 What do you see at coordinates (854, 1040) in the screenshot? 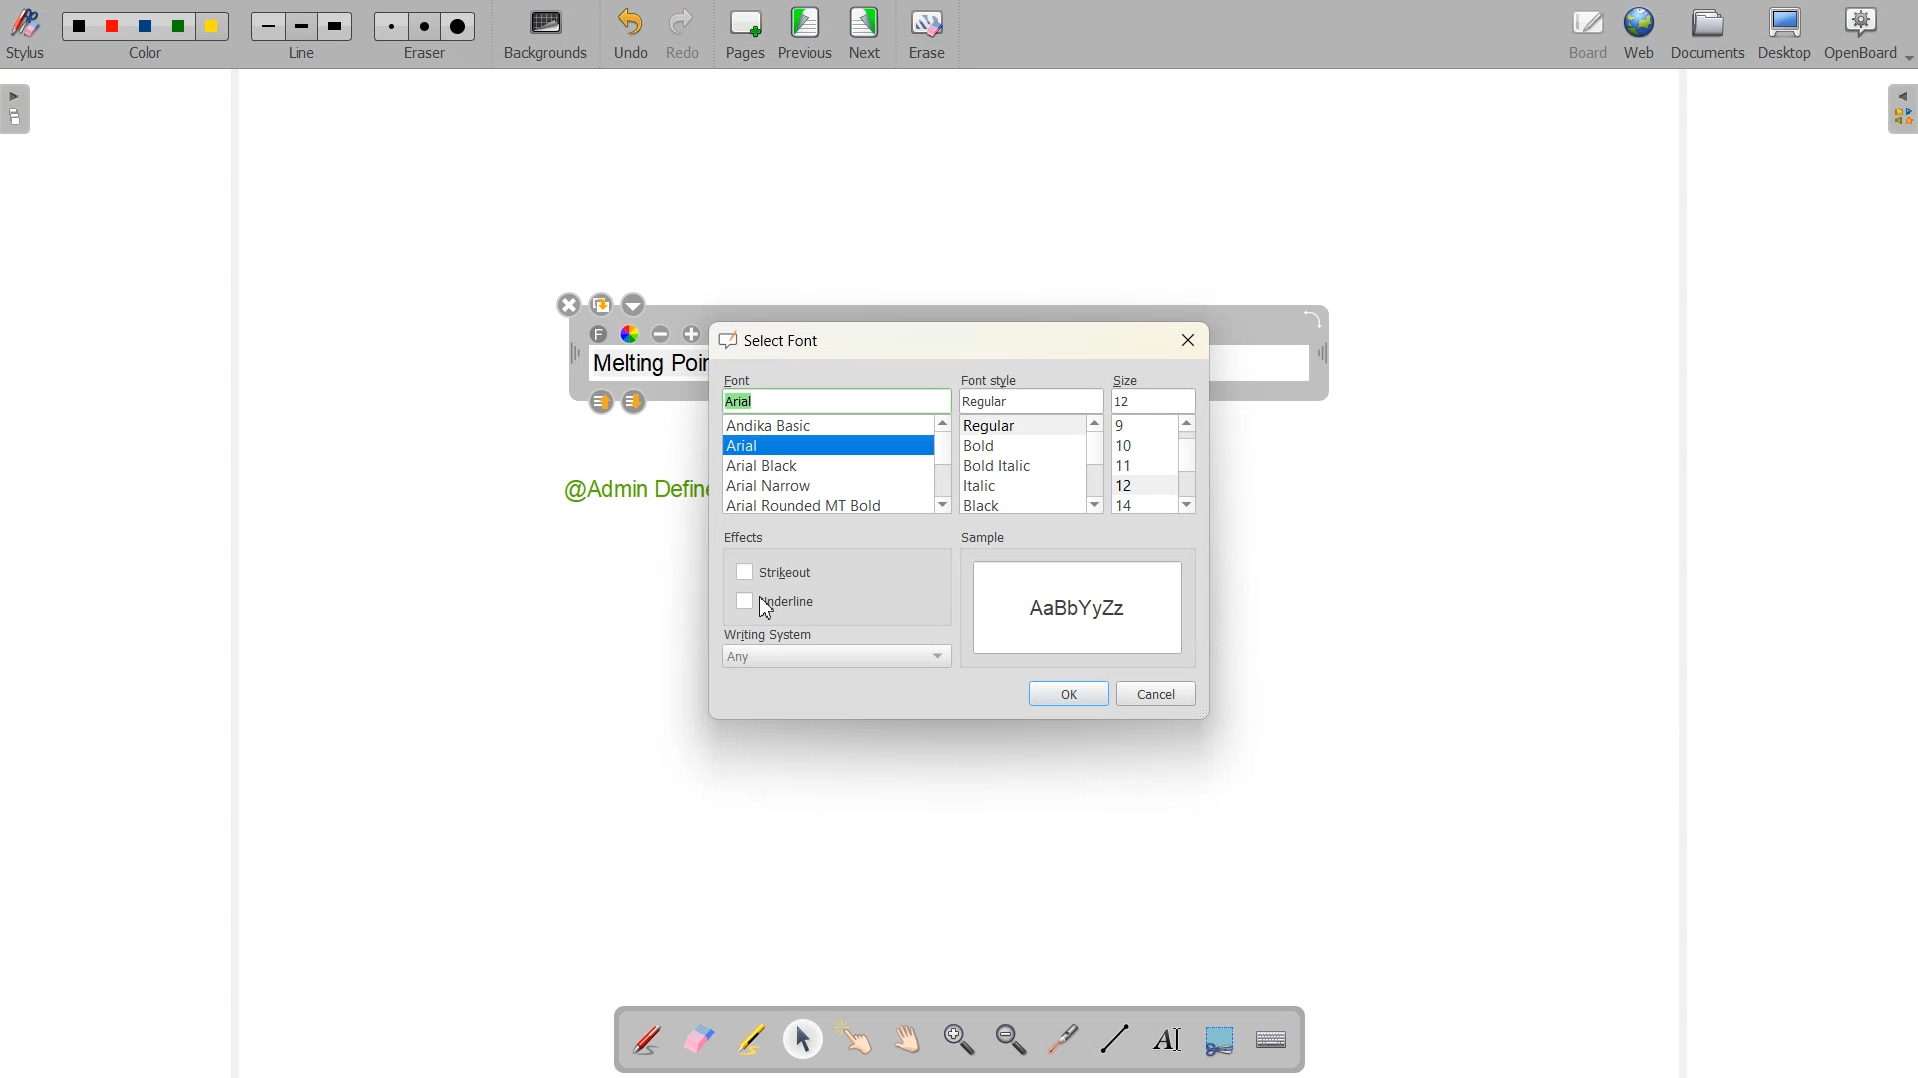
I see `Interact with item` at bounding box center [854, 1040].